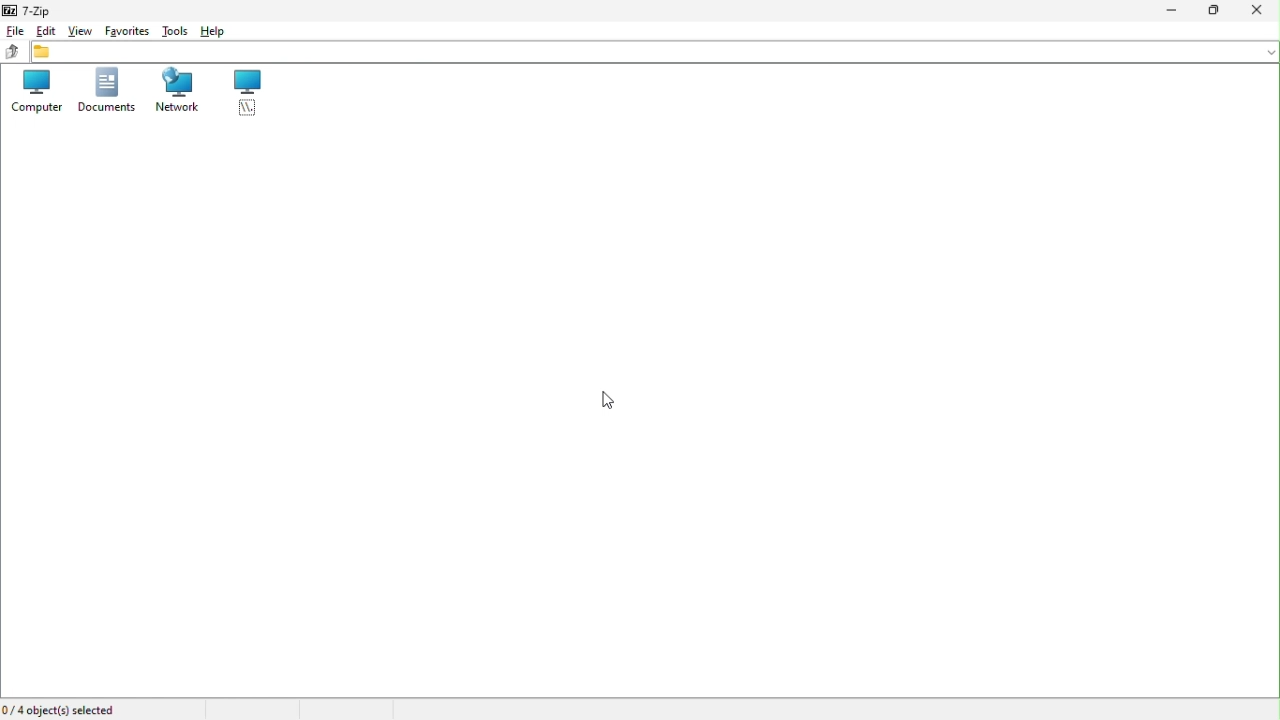 This screenshot has width=1280, height=720. What do you see at coordinates (108, 93) in the screenshot?
I see `Documents` at bounding box center [108, 93].